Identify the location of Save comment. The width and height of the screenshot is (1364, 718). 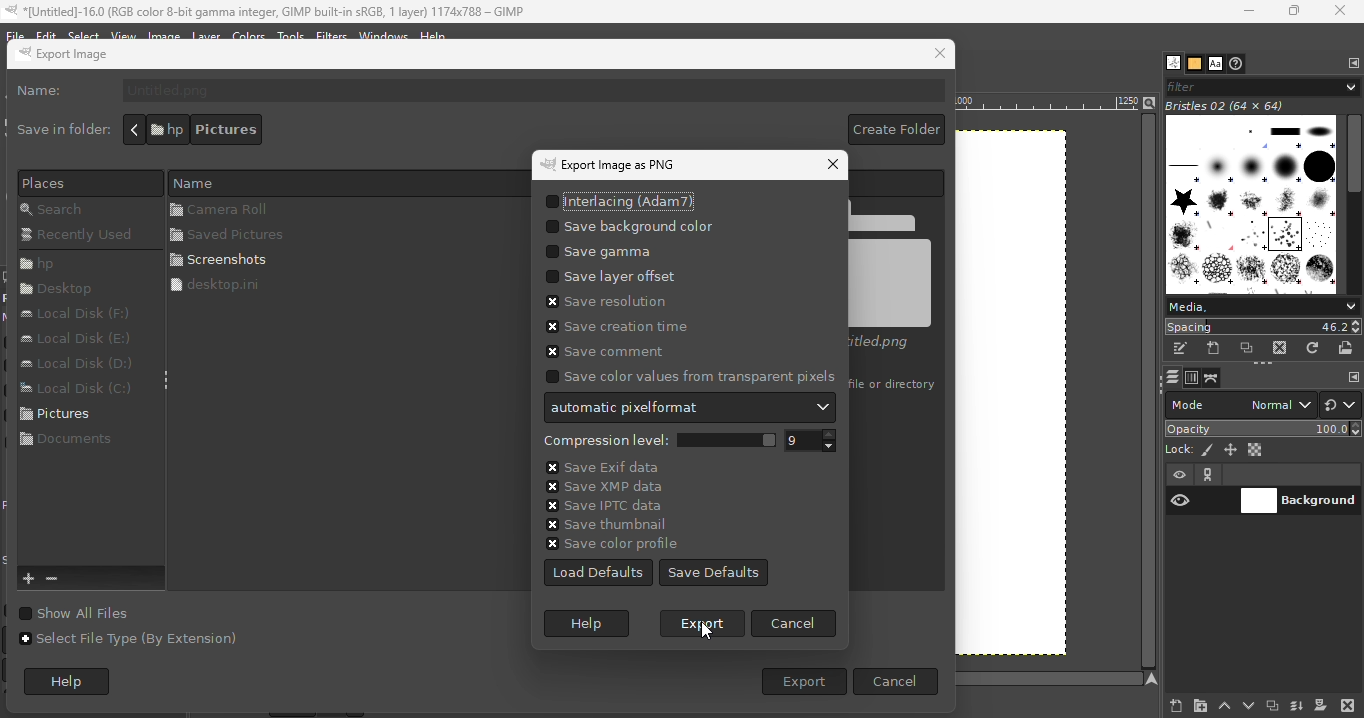
(597, 352).